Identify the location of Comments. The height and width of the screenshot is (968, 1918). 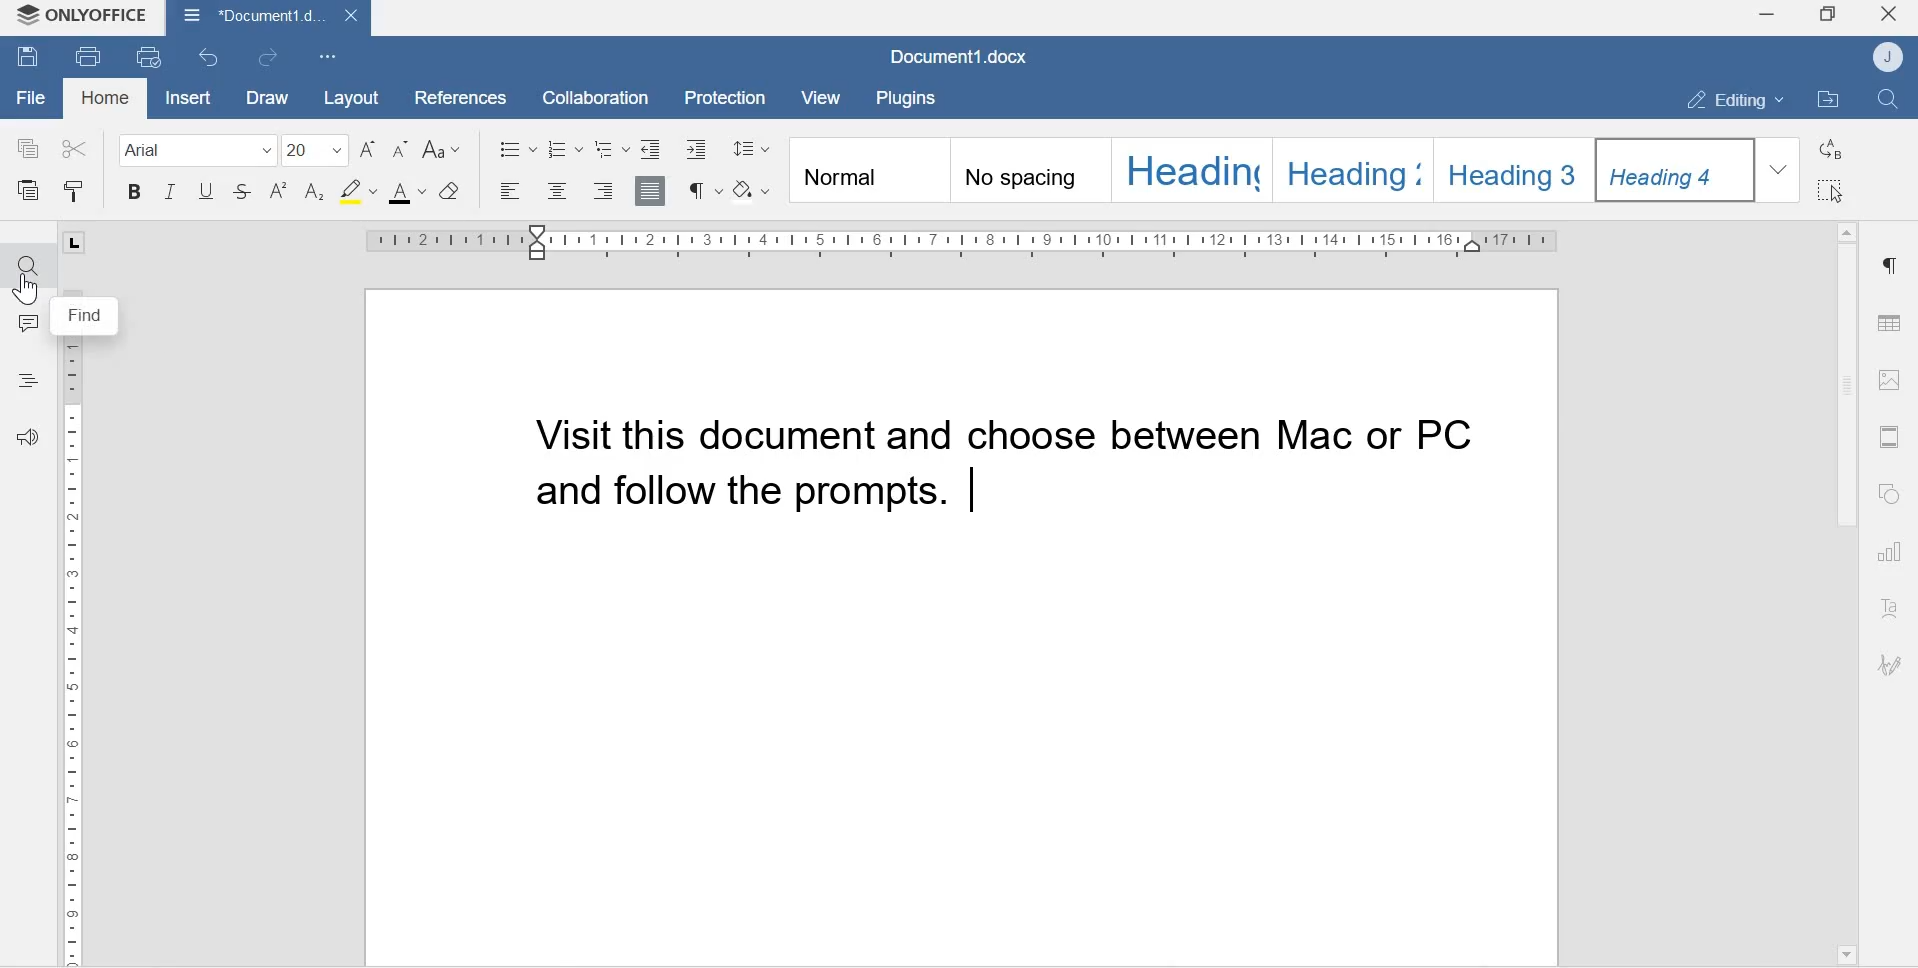
(28, 328).